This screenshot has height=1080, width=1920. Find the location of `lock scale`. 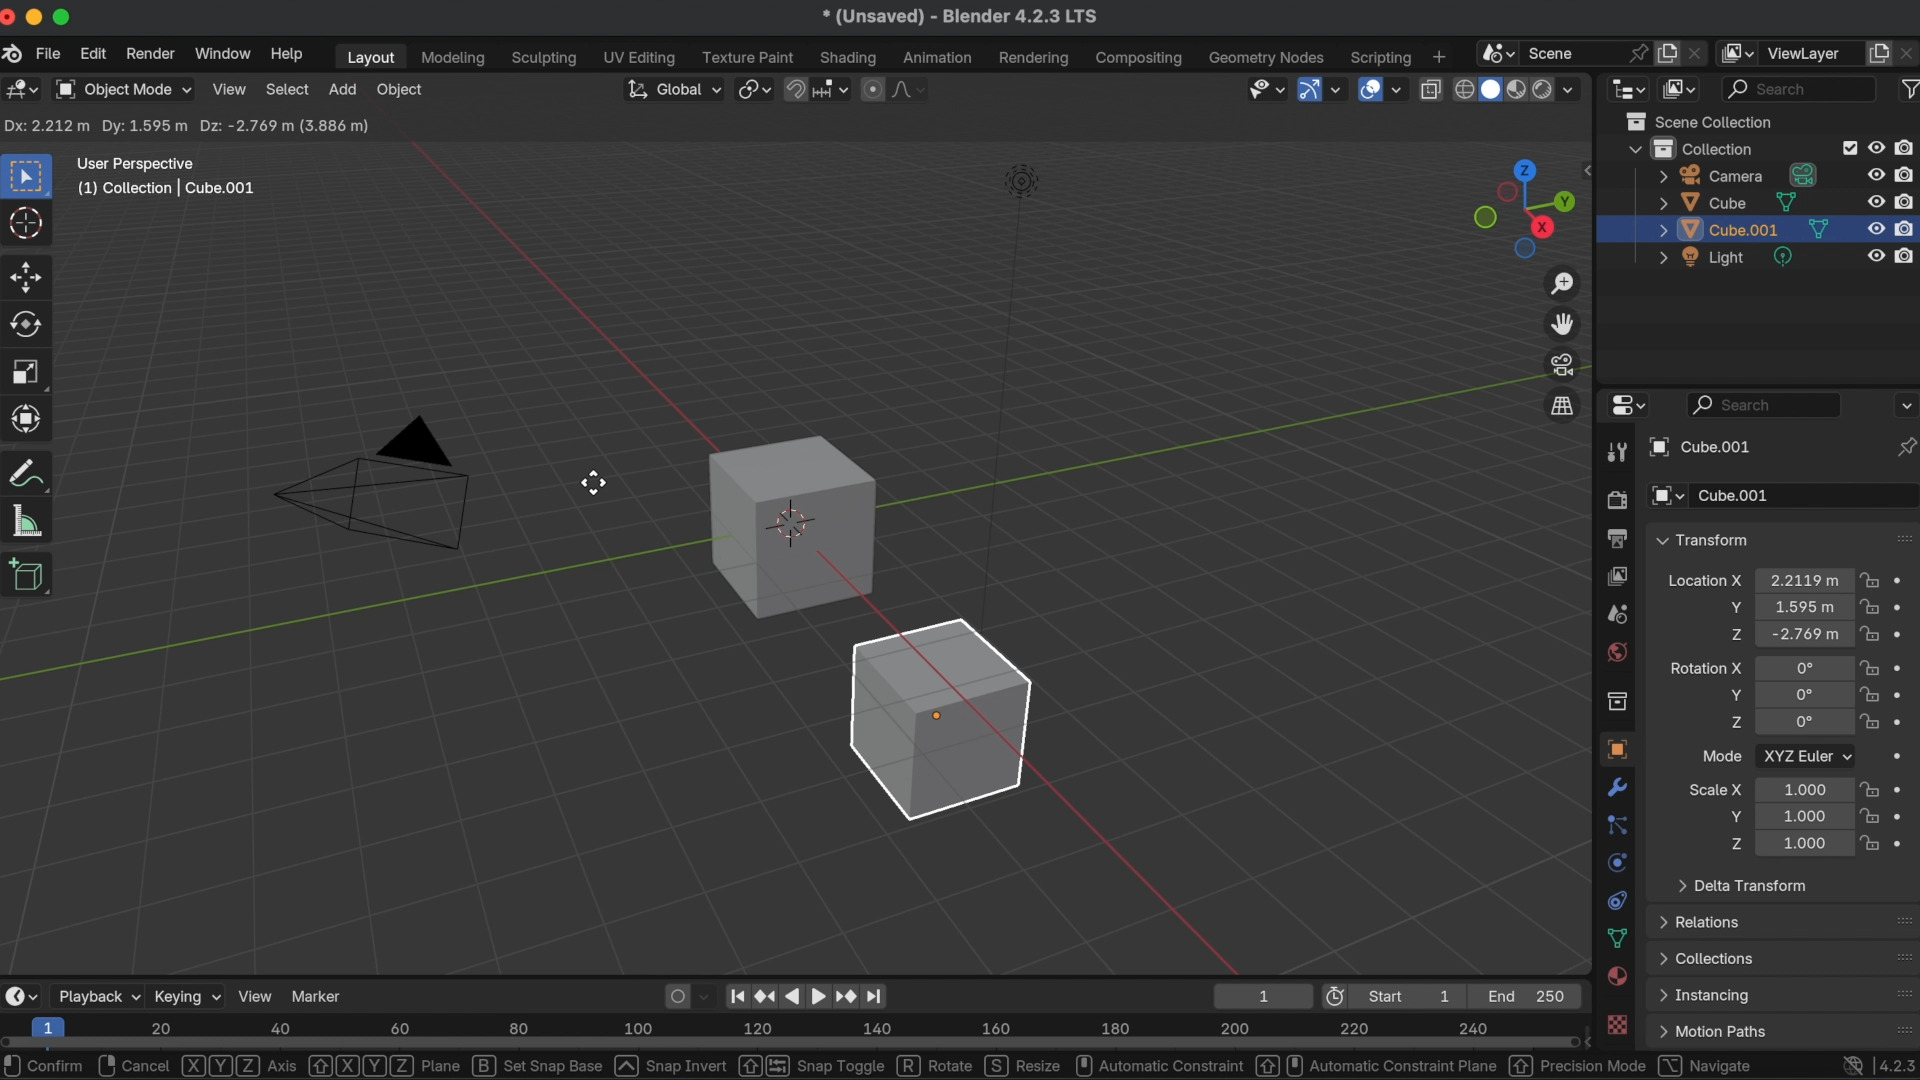

lock scale is located at coordinates (1868, 816).